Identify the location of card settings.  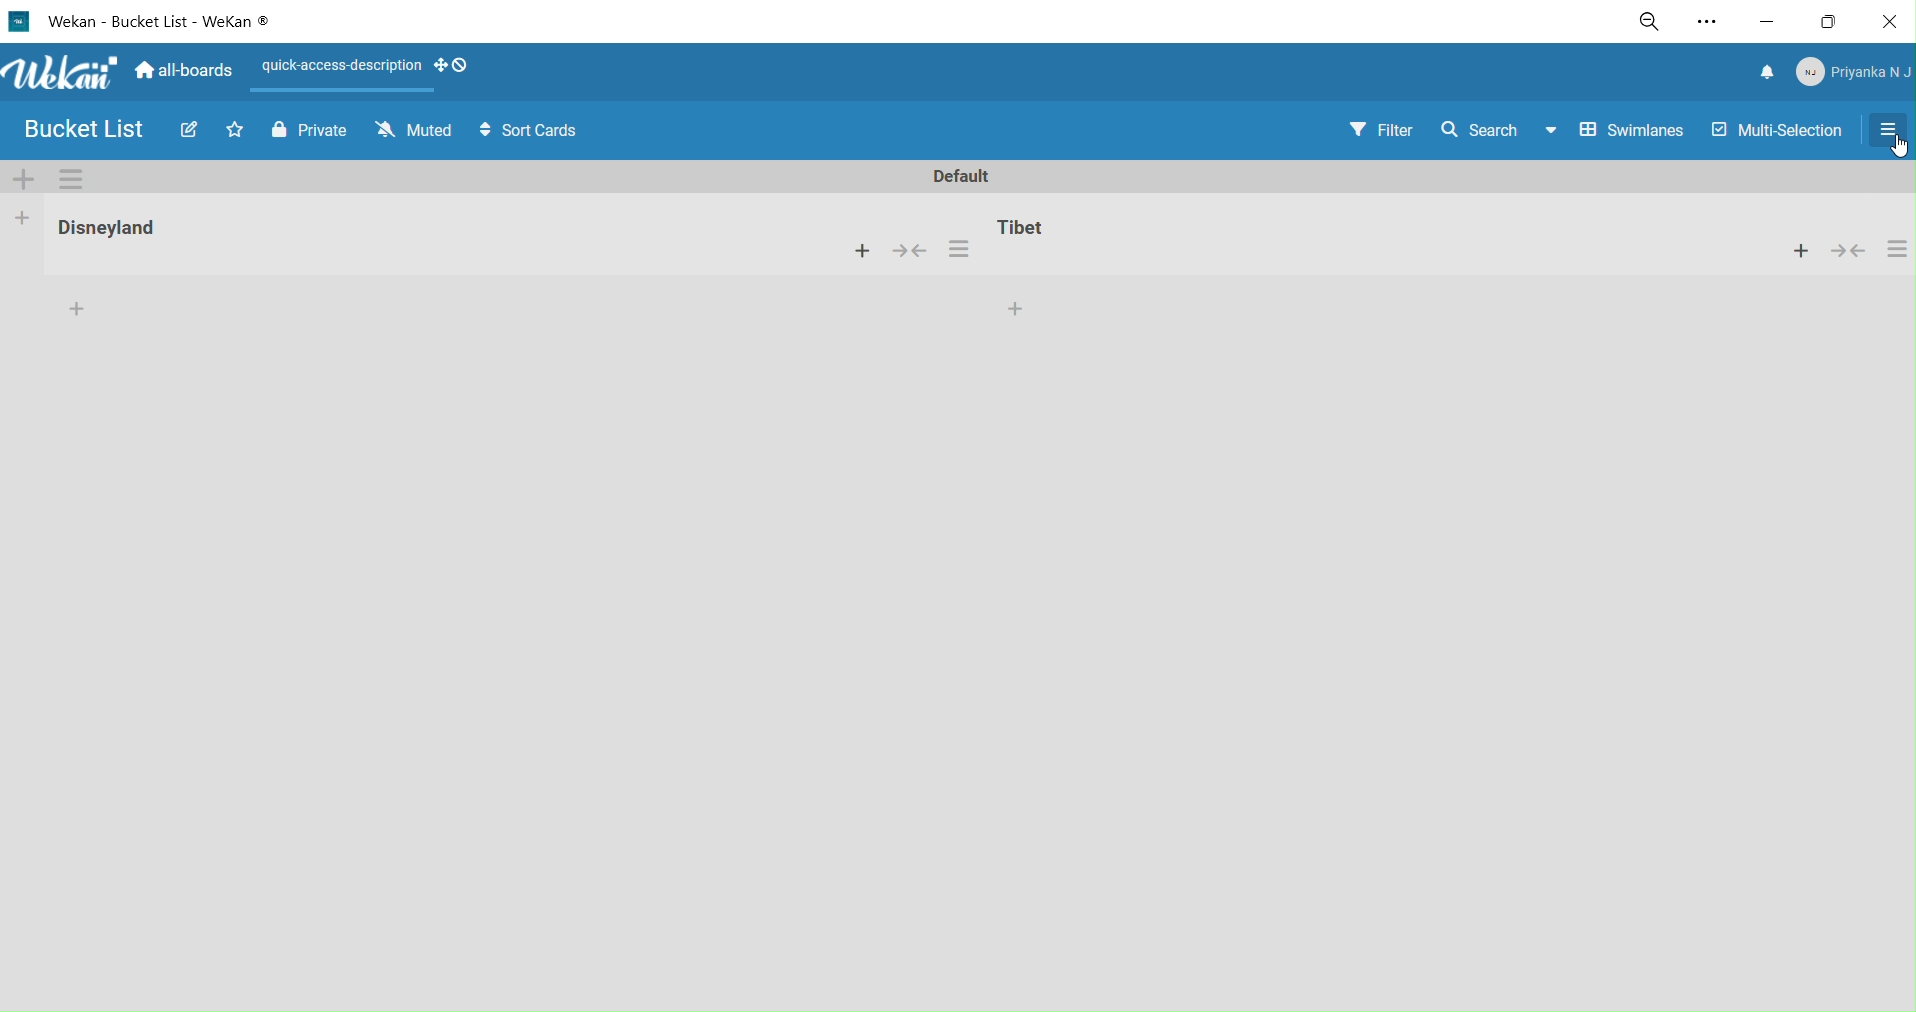
(959, 255).